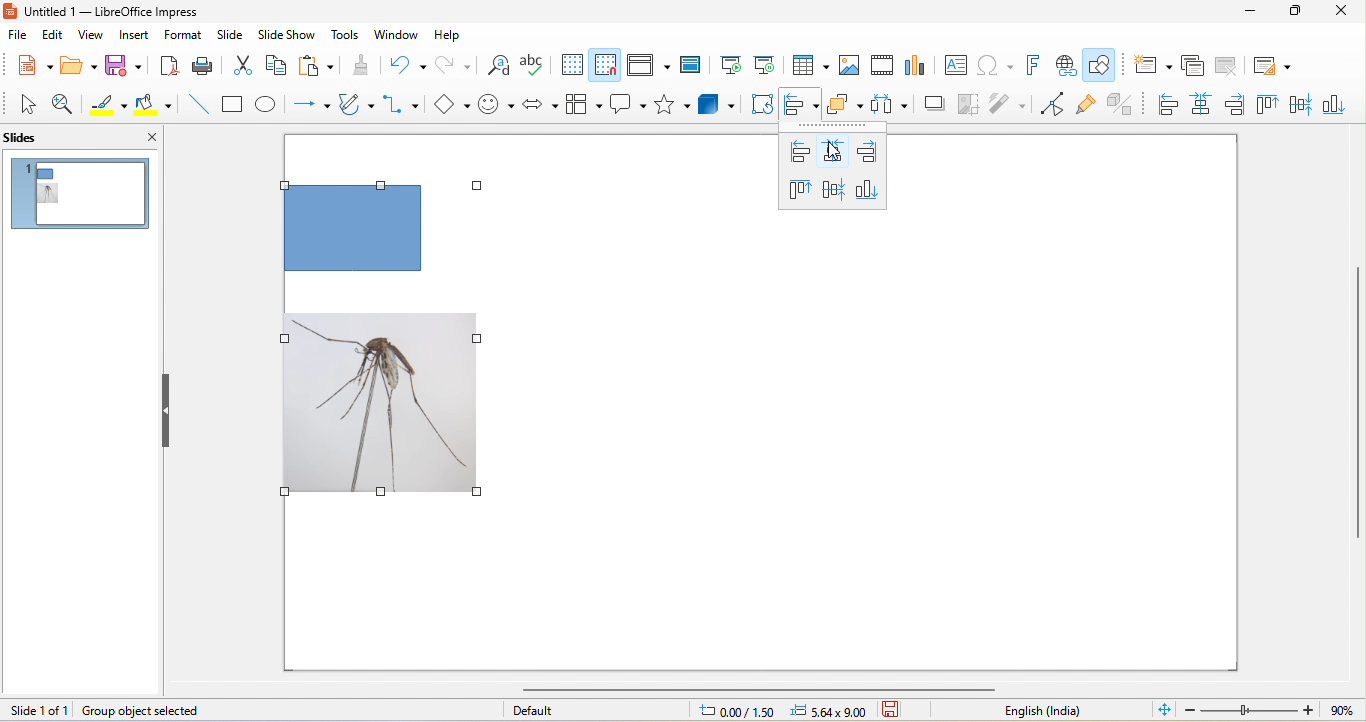  Describe the element at coordinates (610, 65) in the screenshot. I see `snap to grid` at that location.